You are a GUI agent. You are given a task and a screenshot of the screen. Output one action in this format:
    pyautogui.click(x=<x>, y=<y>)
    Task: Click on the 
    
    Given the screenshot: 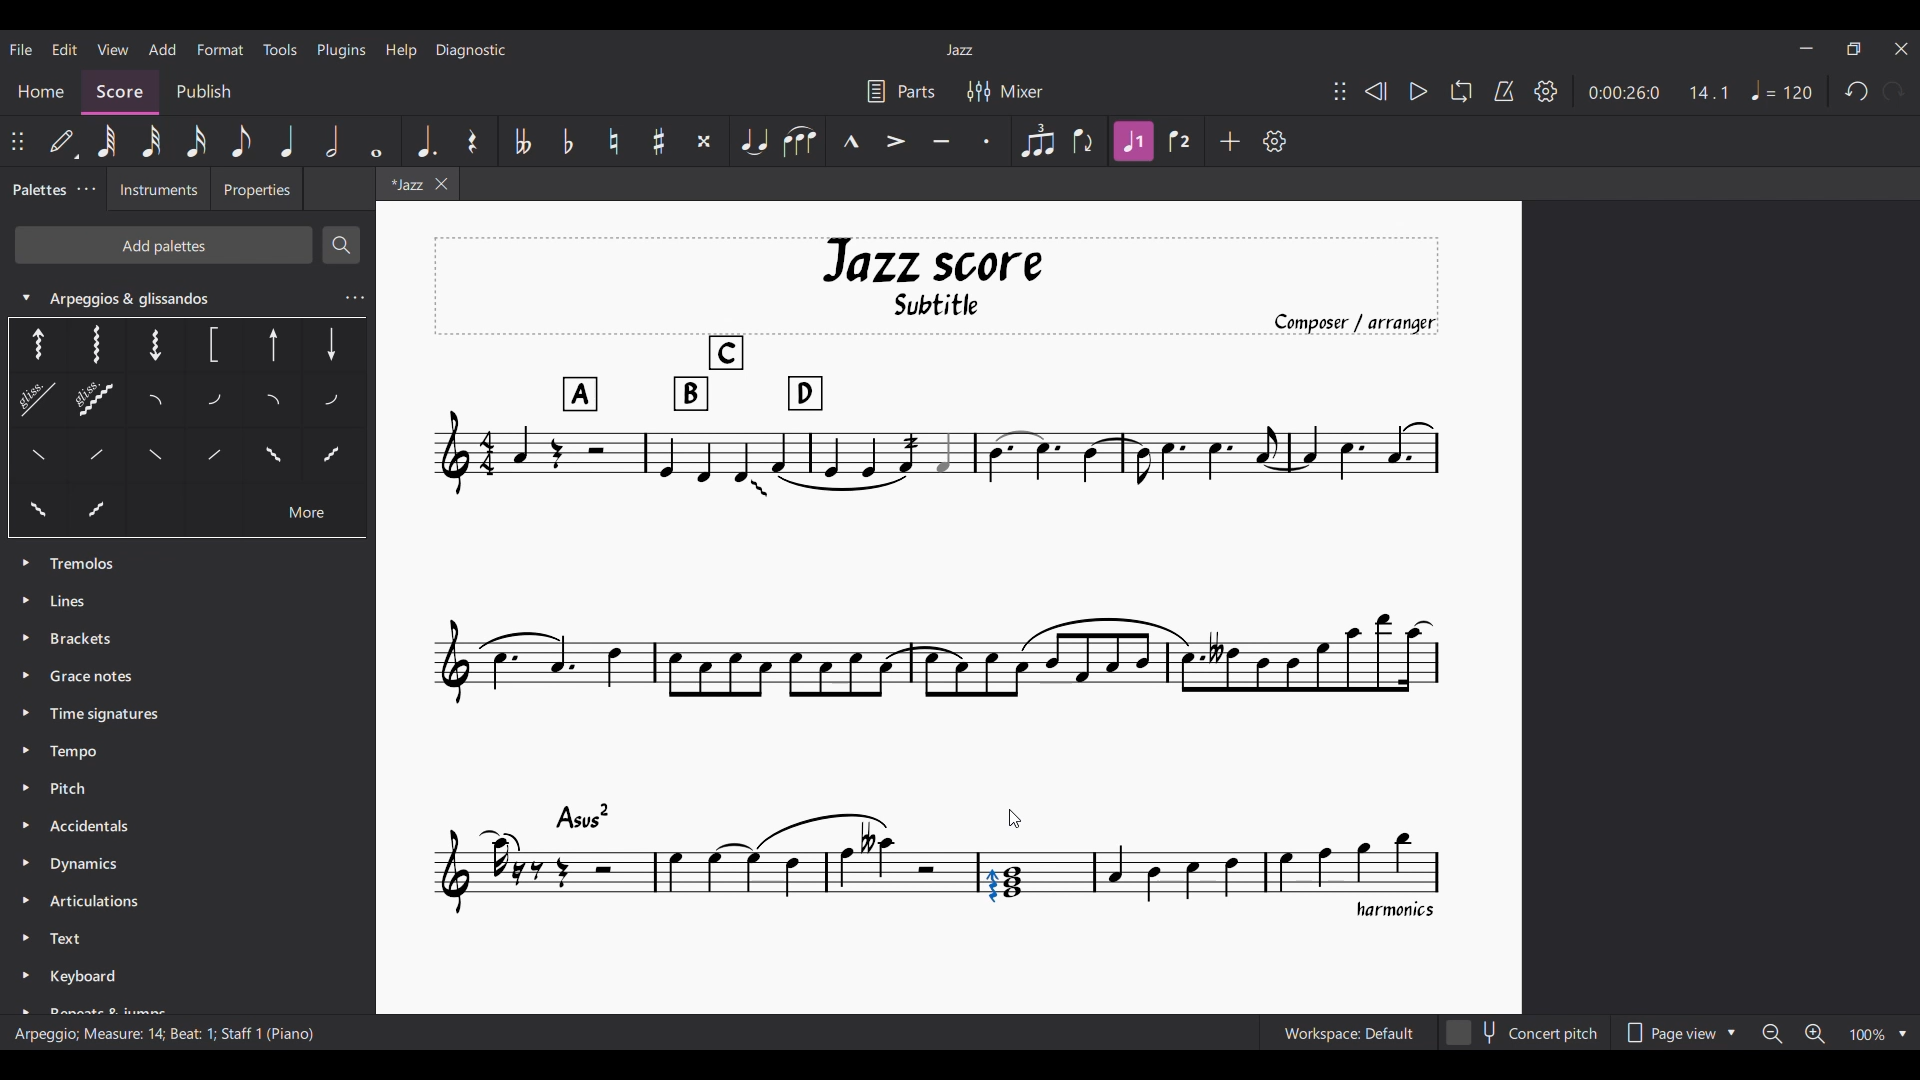 What is the action you would take?
    pyautogui.click(x=274, y=453)
    